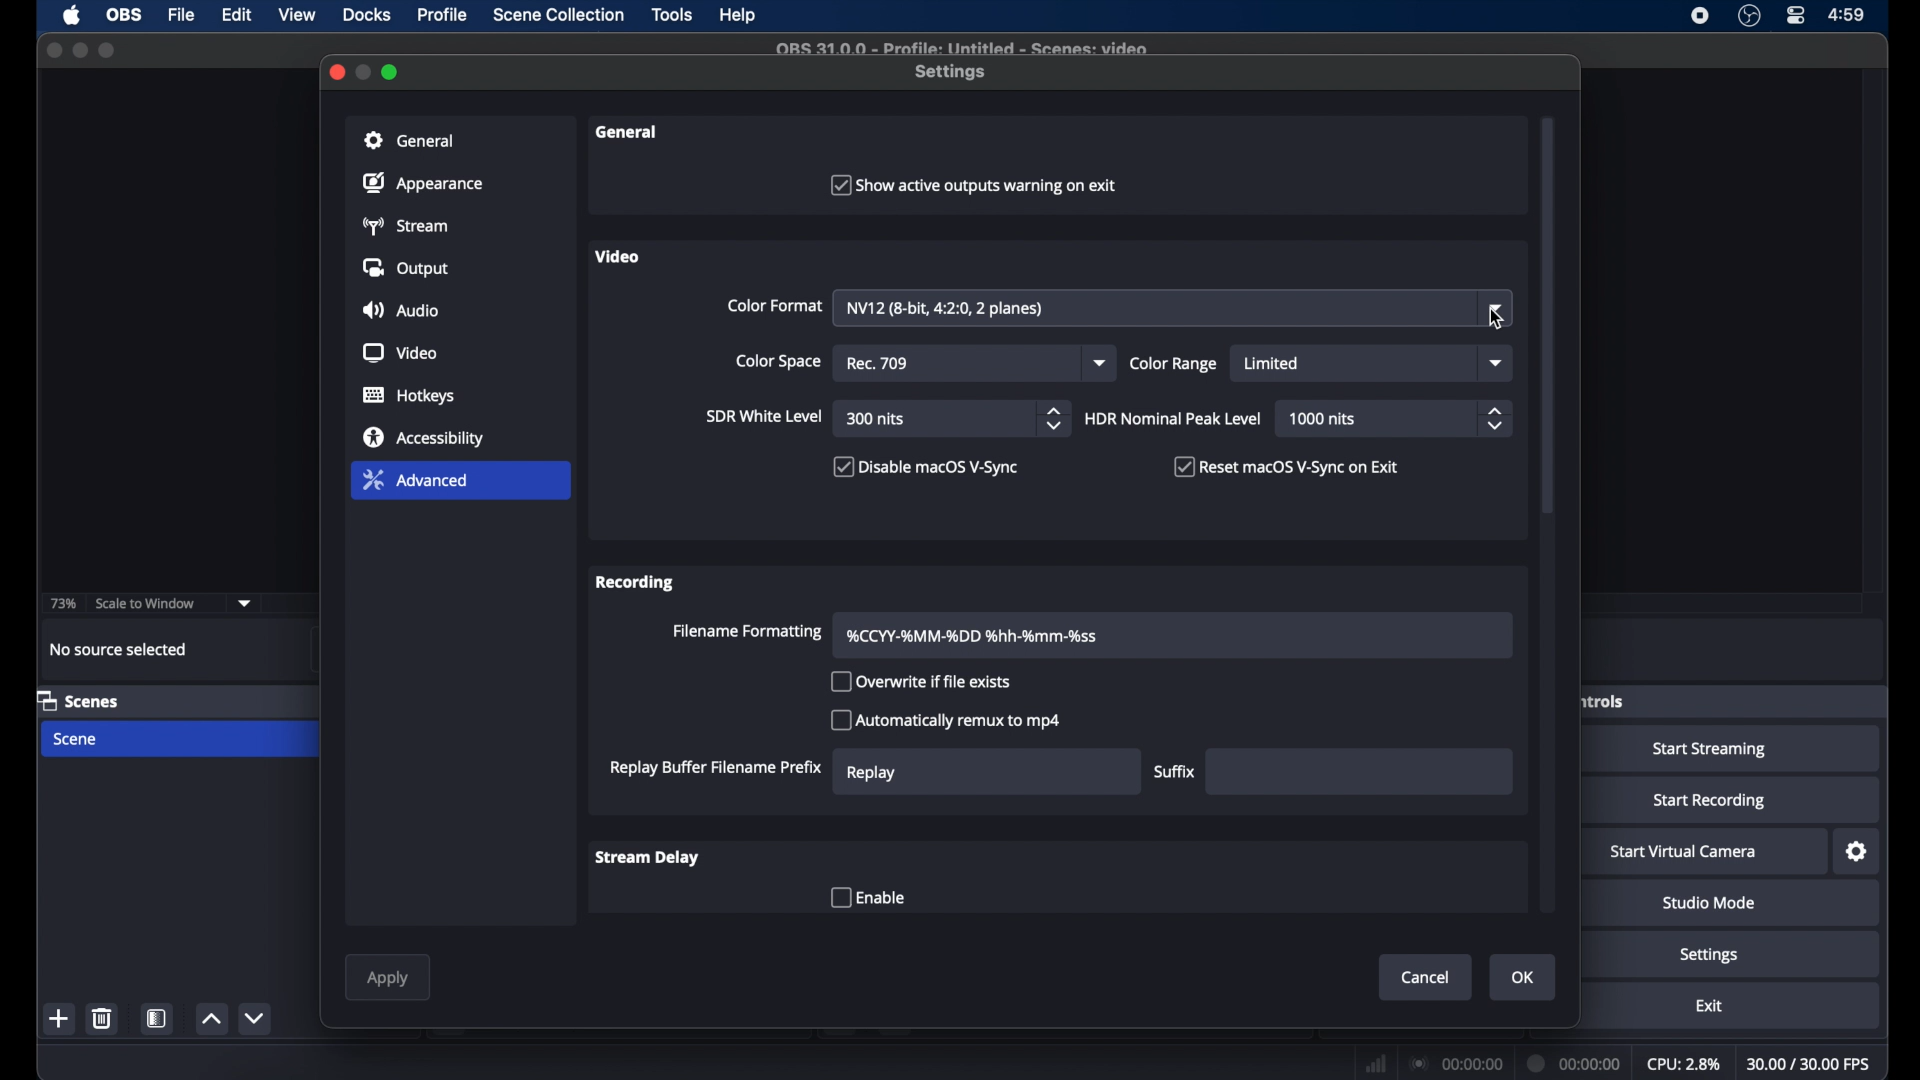 The height and width of the screenshot is (1080, 1920). What do you see at coordinates (1576, 1064) in the screenshot?
I see `00:00:00` at bounding box center [1576, 1064].